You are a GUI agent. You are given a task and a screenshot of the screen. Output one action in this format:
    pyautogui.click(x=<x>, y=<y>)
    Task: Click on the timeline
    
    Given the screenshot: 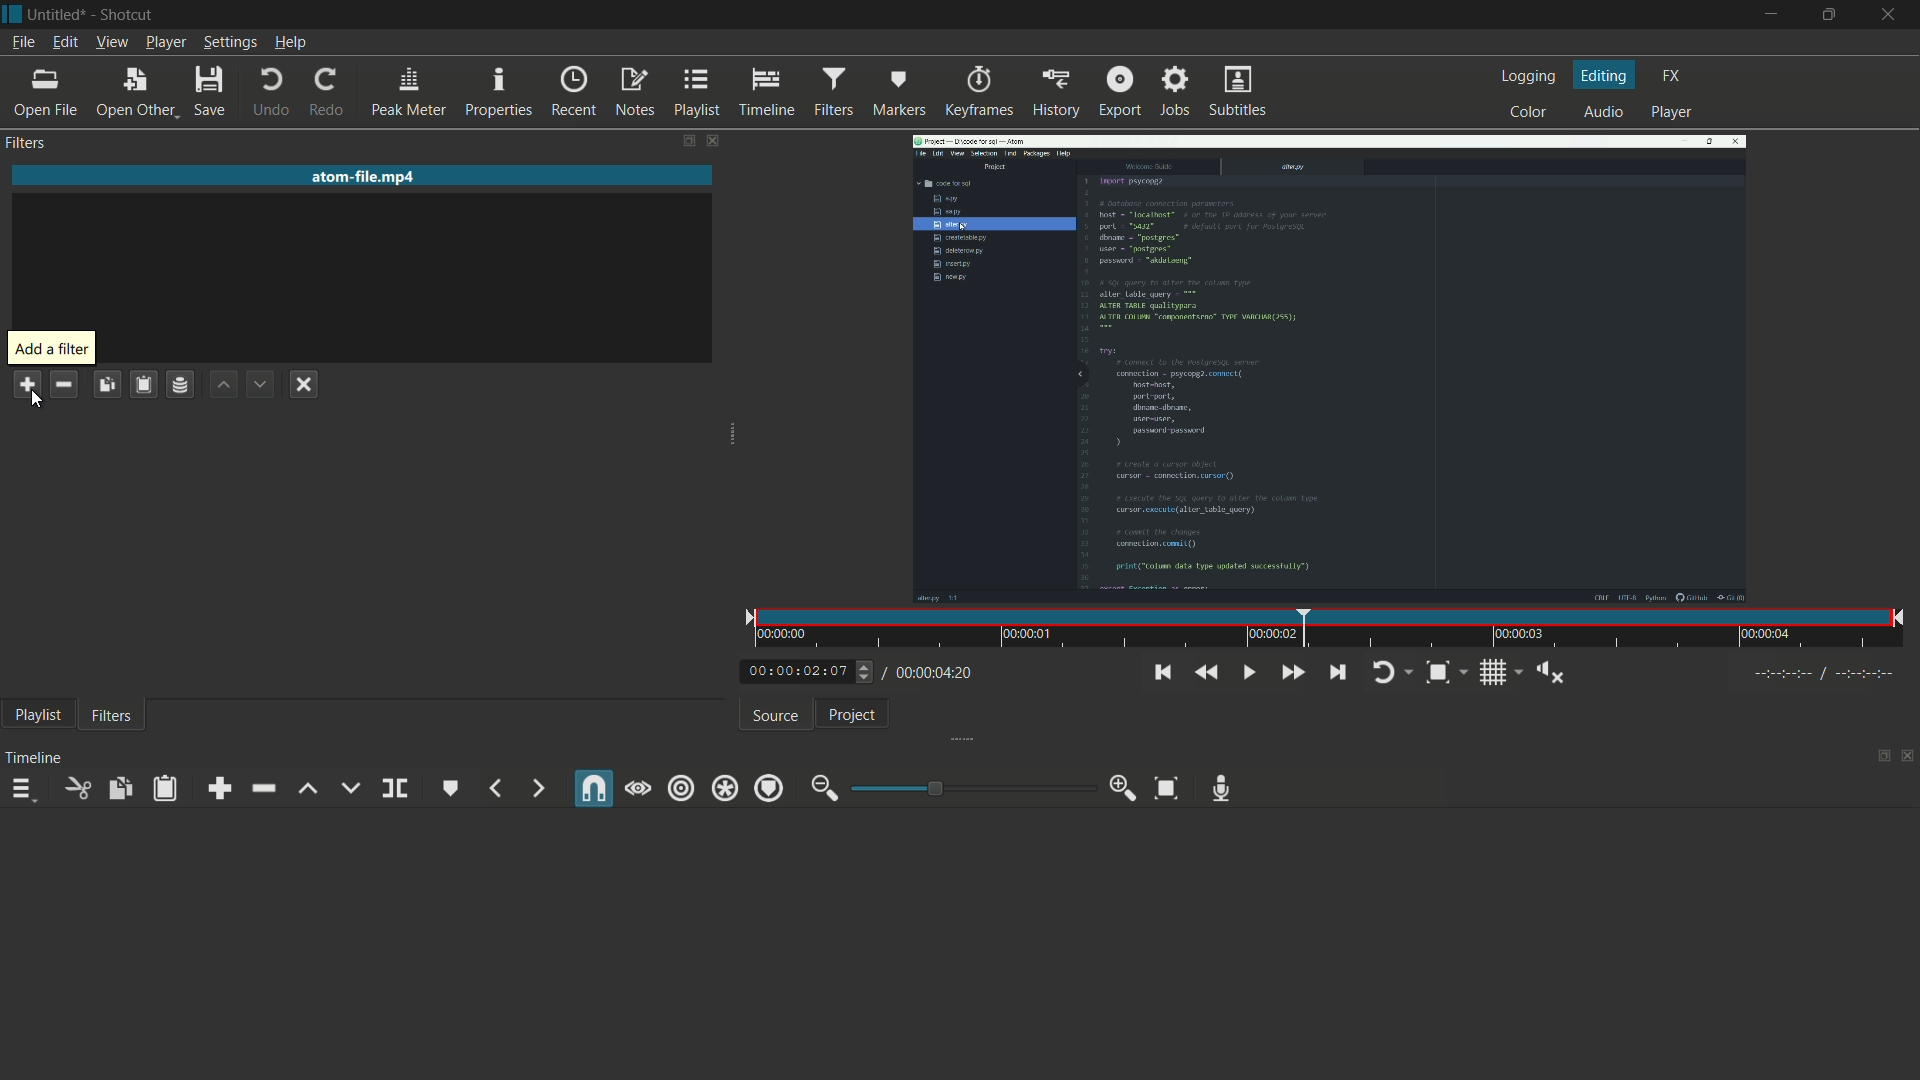 What is the action you would take?
    pyautogui.click(x=34, y=756)
    